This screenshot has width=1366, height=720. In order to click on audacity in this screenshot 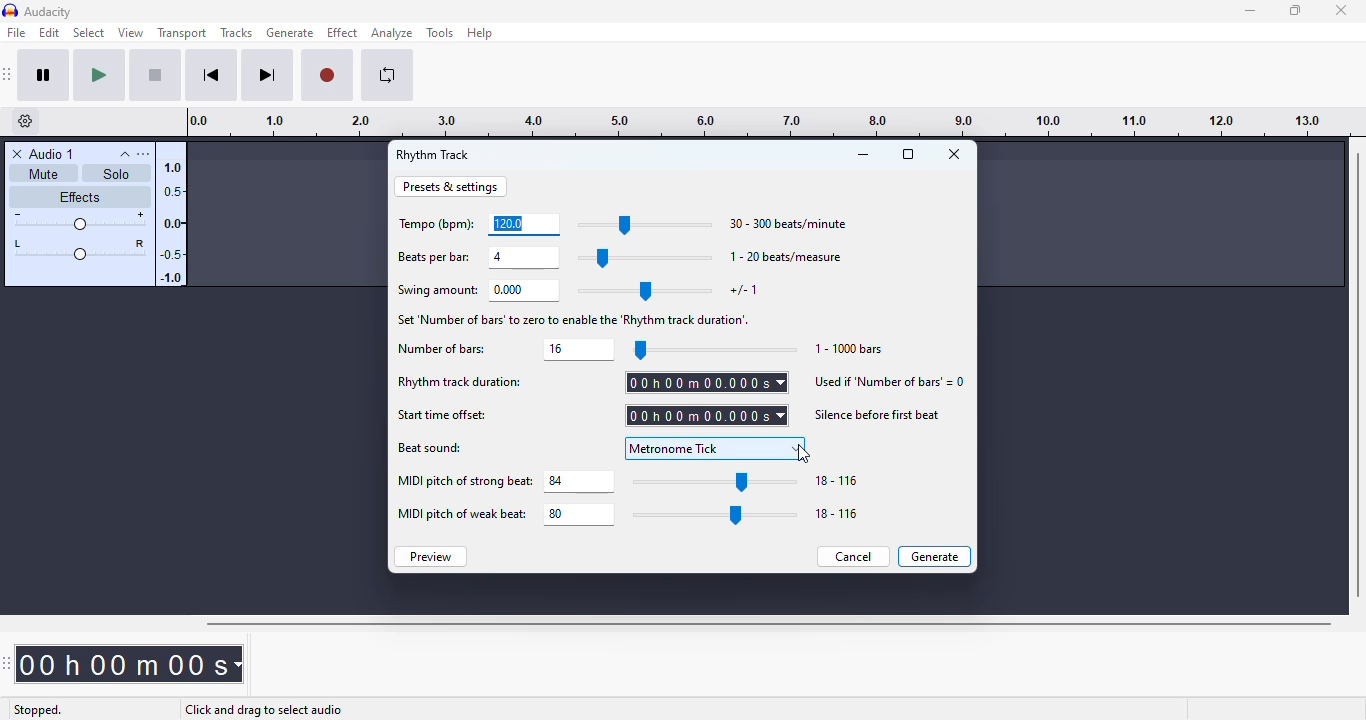, I will do `click(49, 11)`.